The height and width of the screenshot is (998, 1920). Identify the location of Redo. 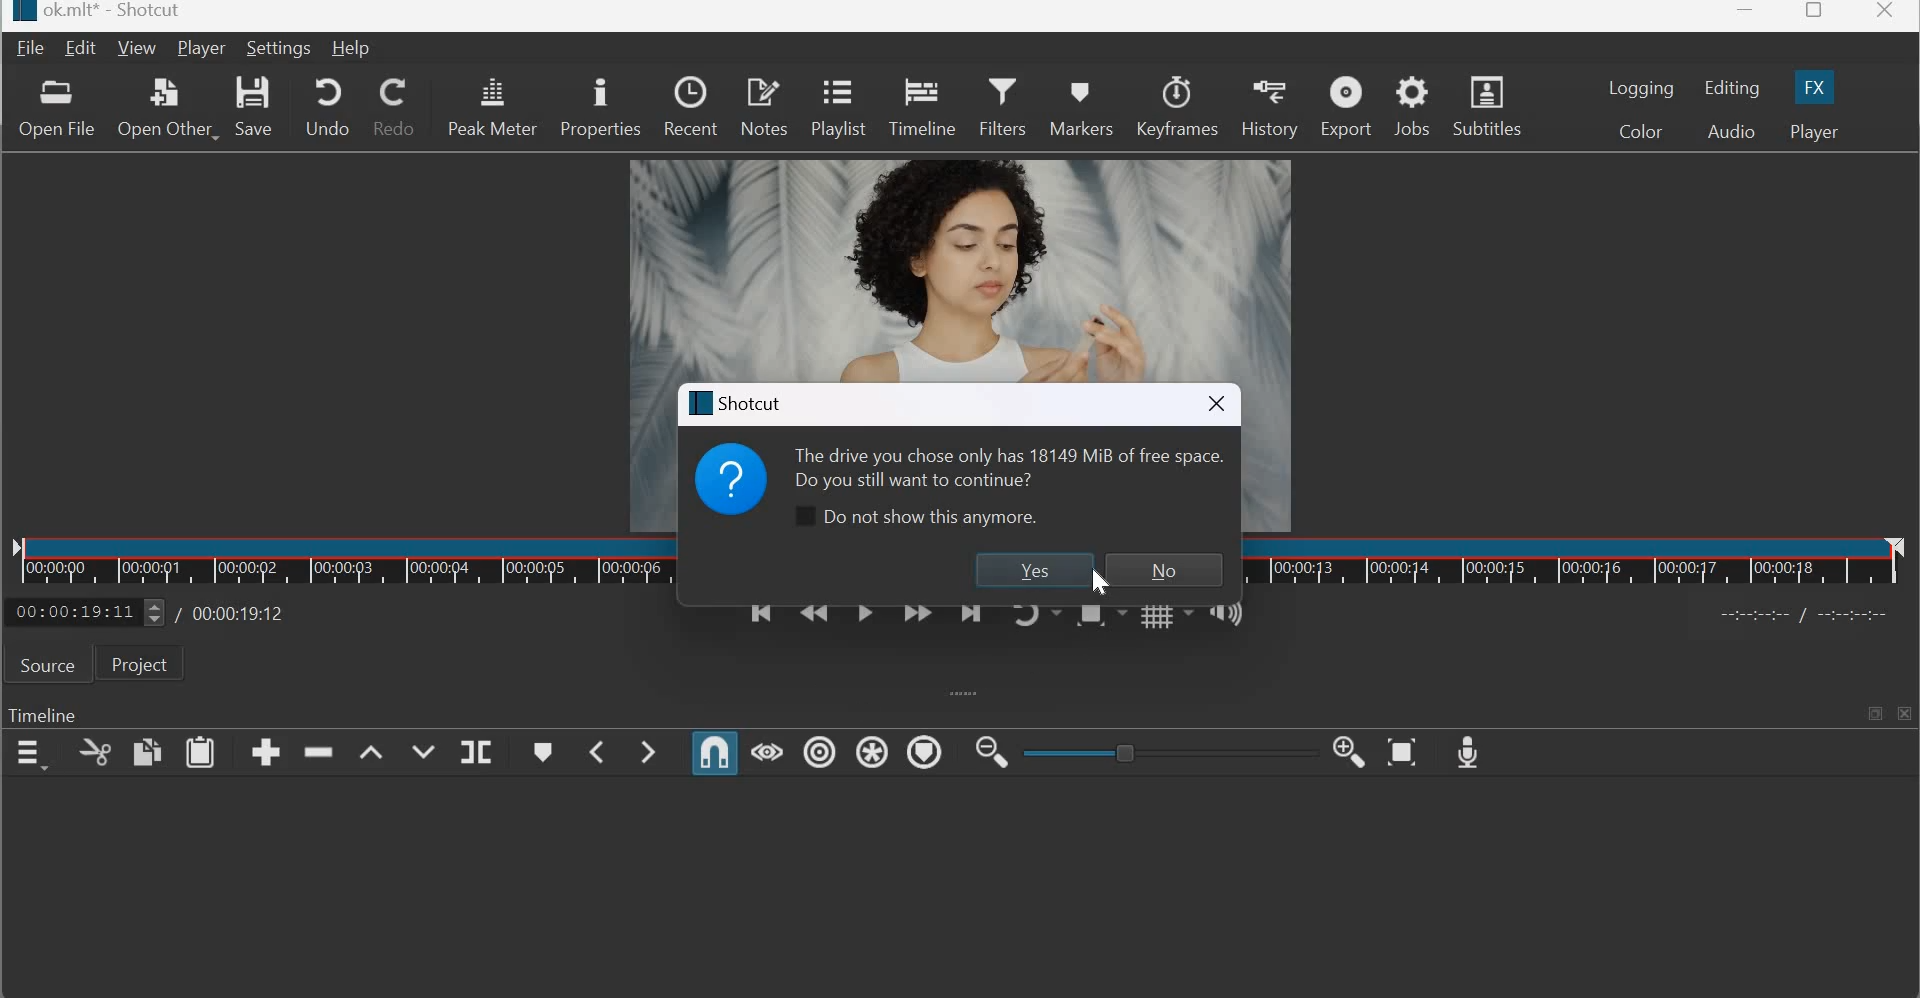
(397, 106).